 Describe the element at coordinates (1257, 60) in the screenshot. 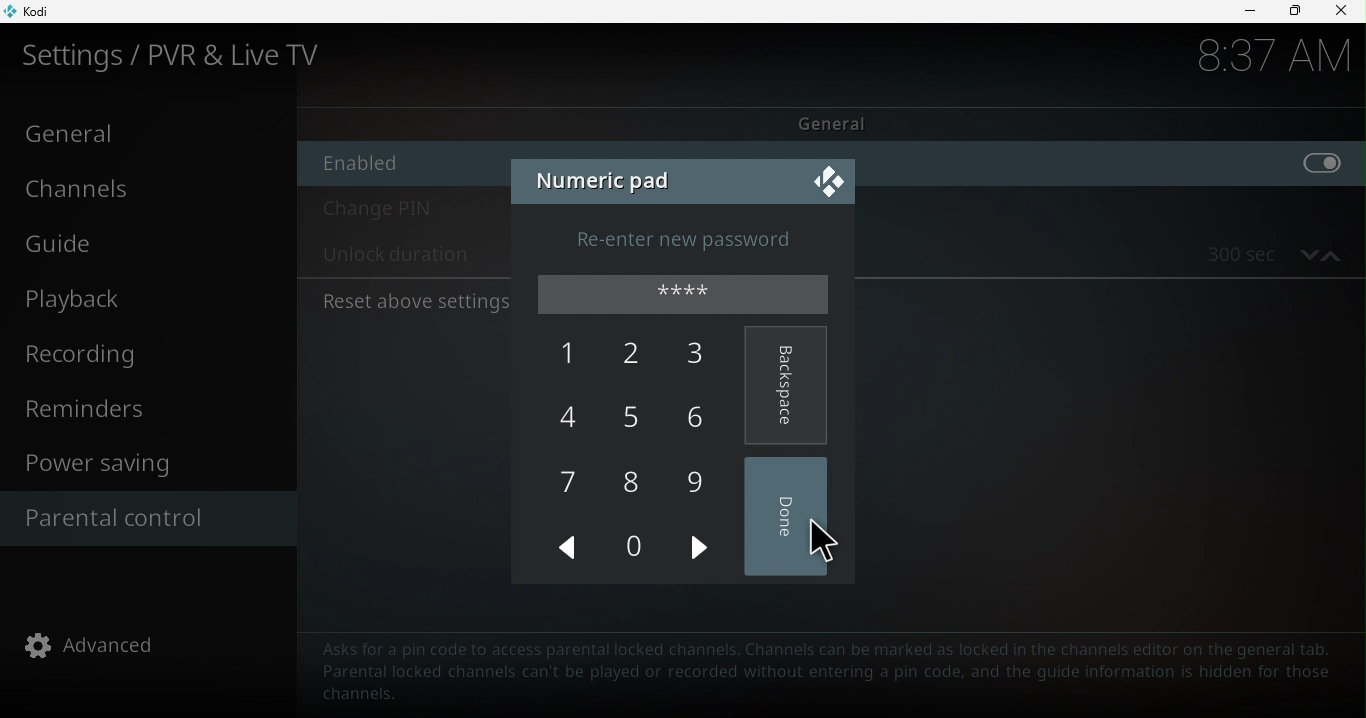

I see `time` at that location.